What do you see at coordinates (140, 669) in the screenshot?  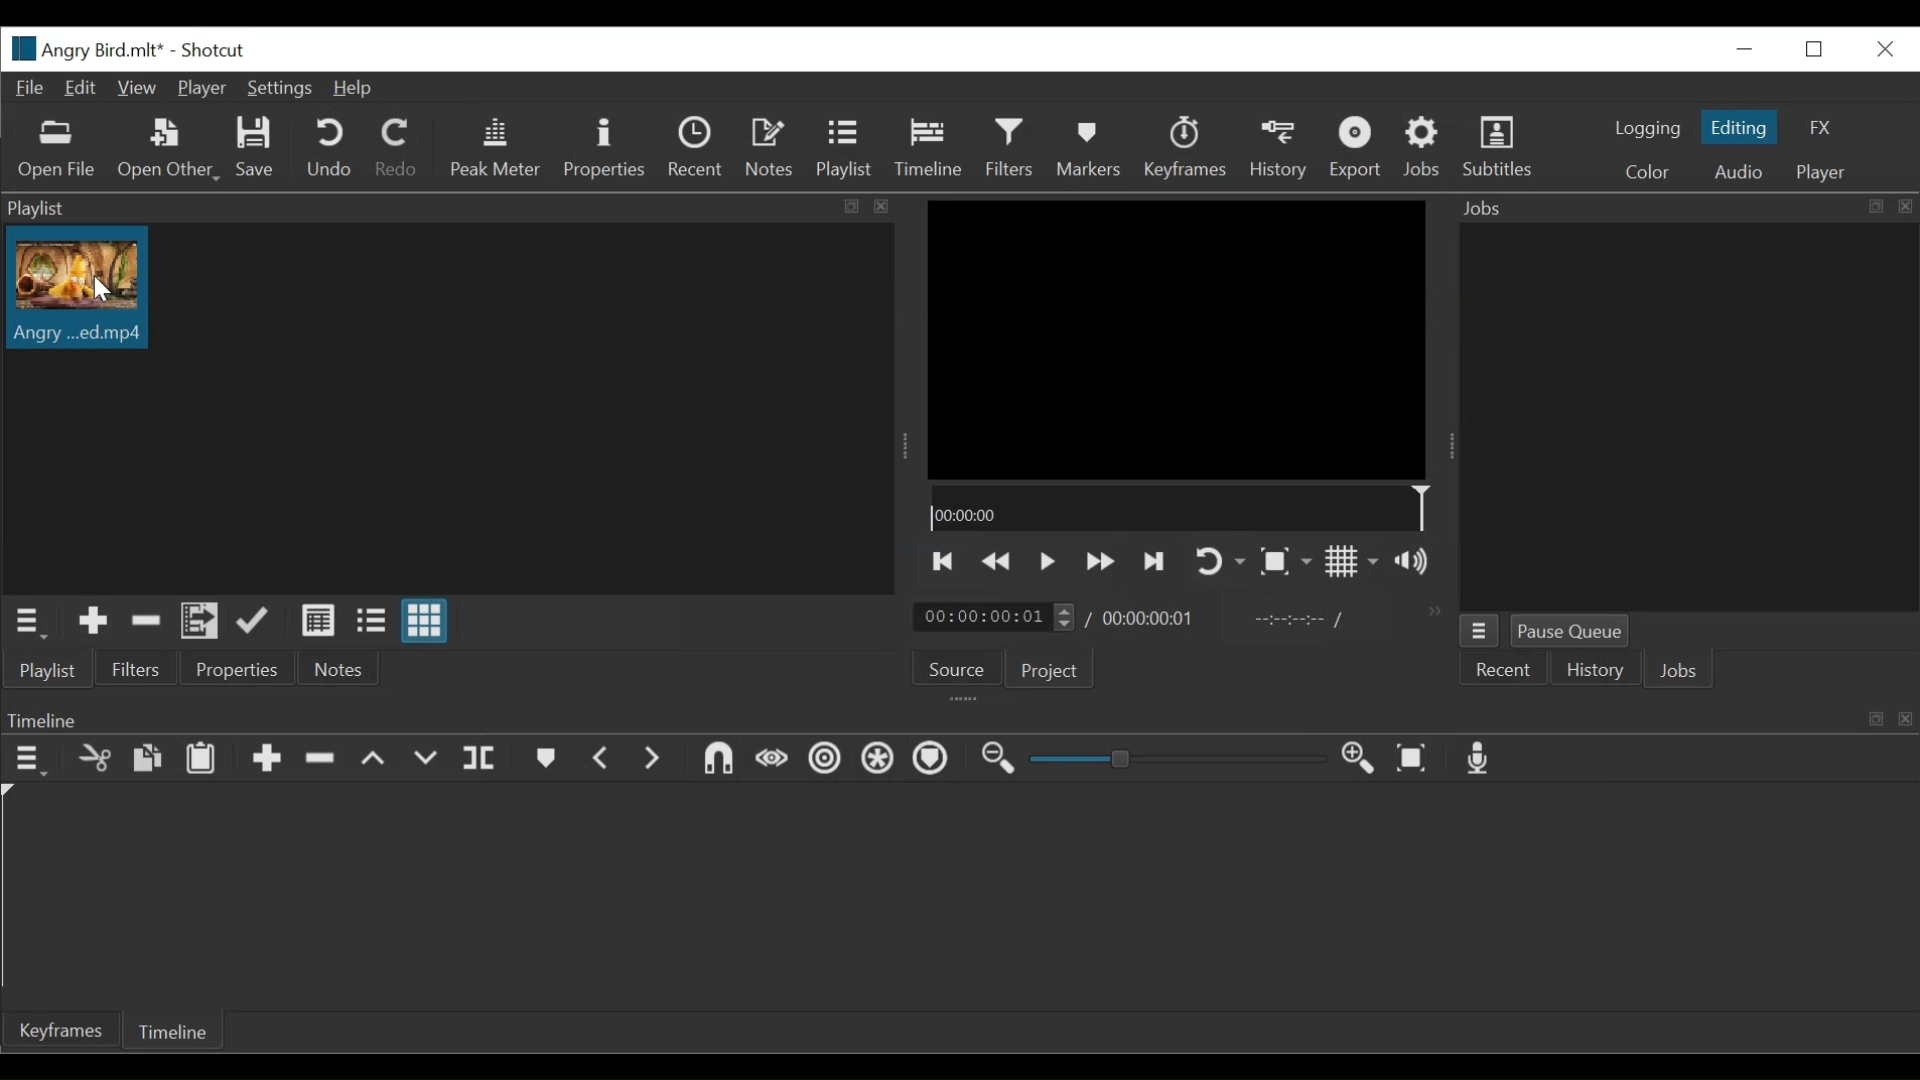 I see `Filters` at bounding box center [140, 669].